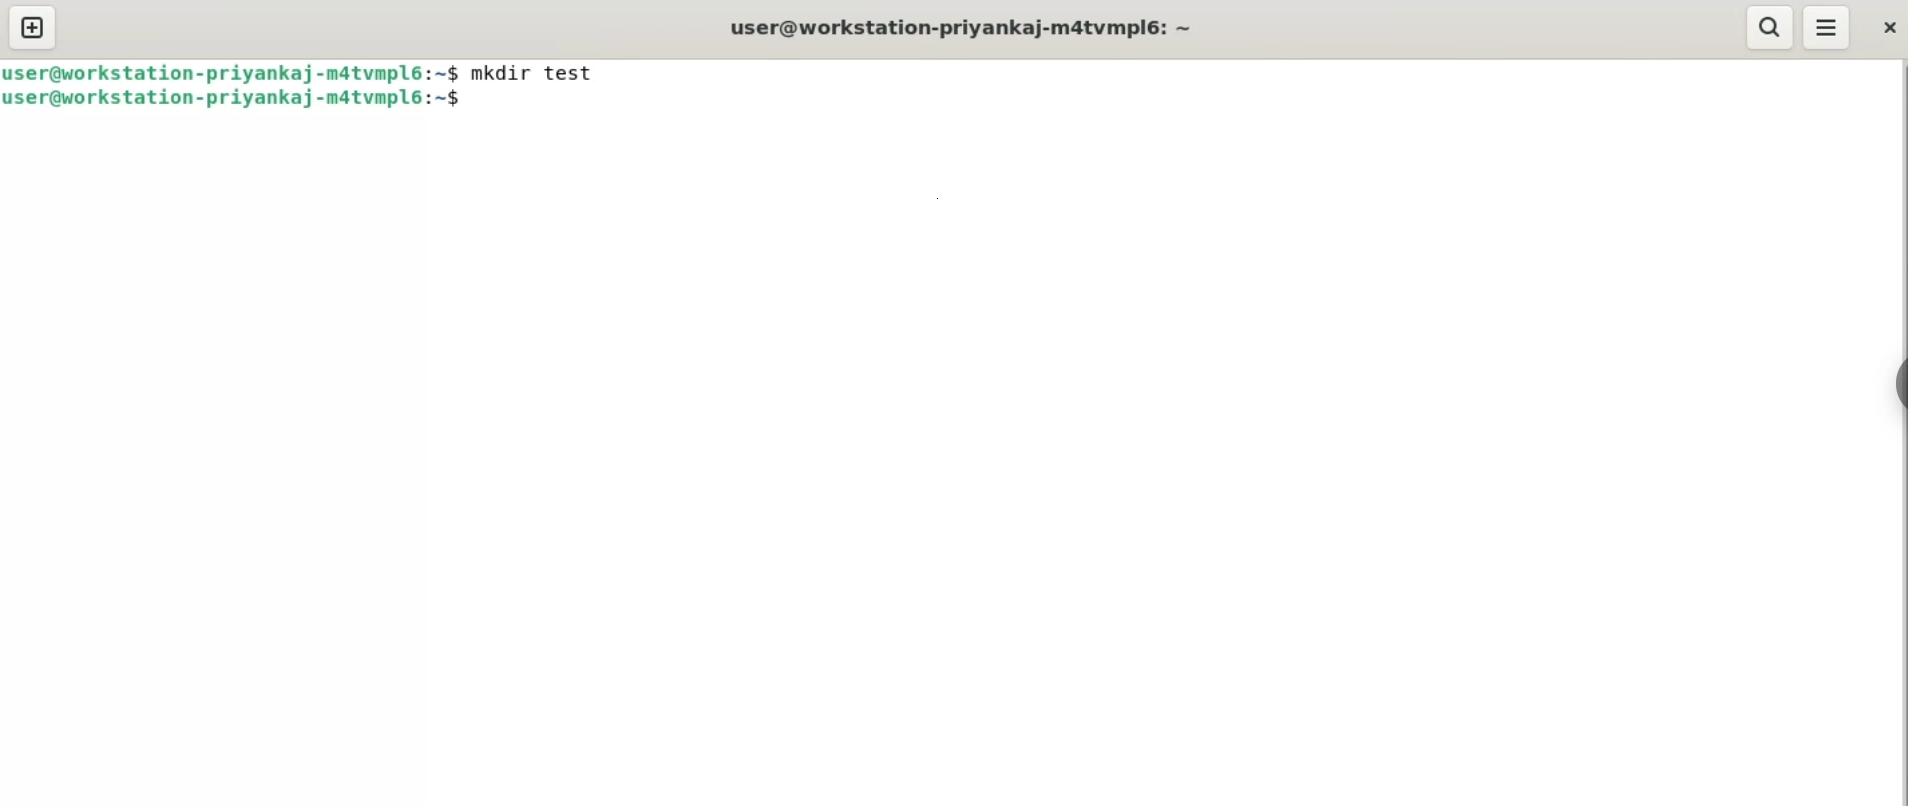  What do you see at coordinates (542, 73) in the screenshot?
I see `mkdir test` at bounding box center [542, 73].